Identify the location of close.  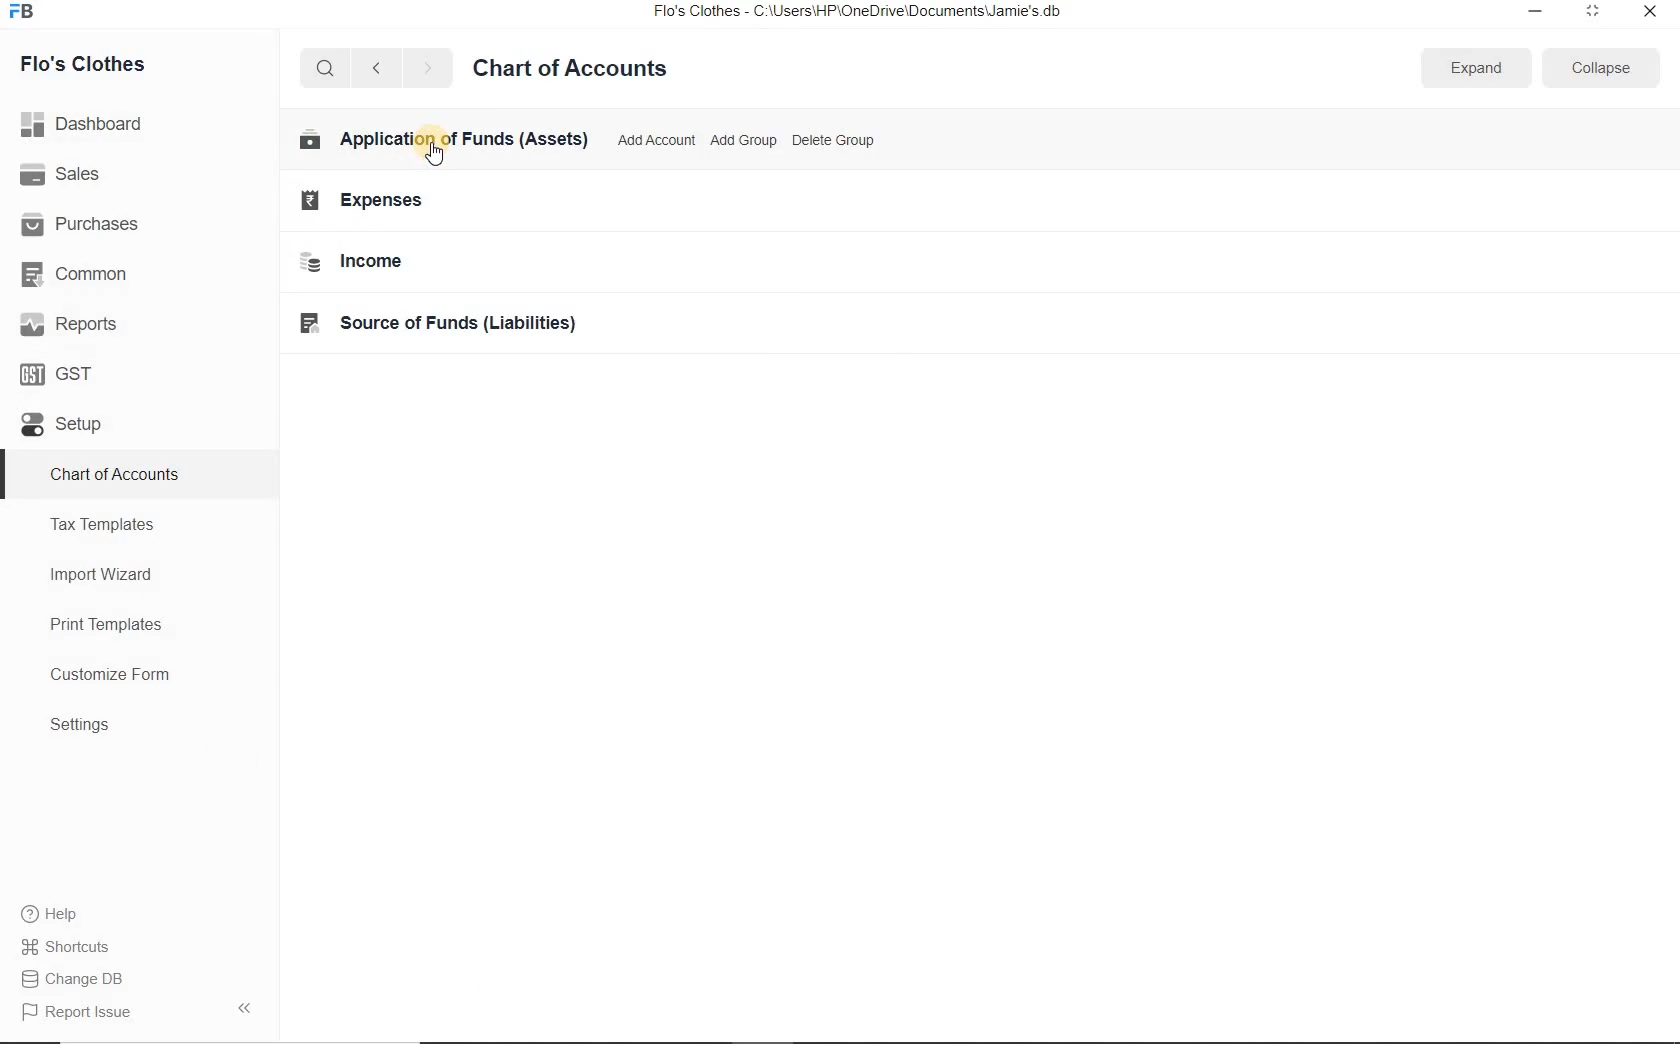
(1649, 10).